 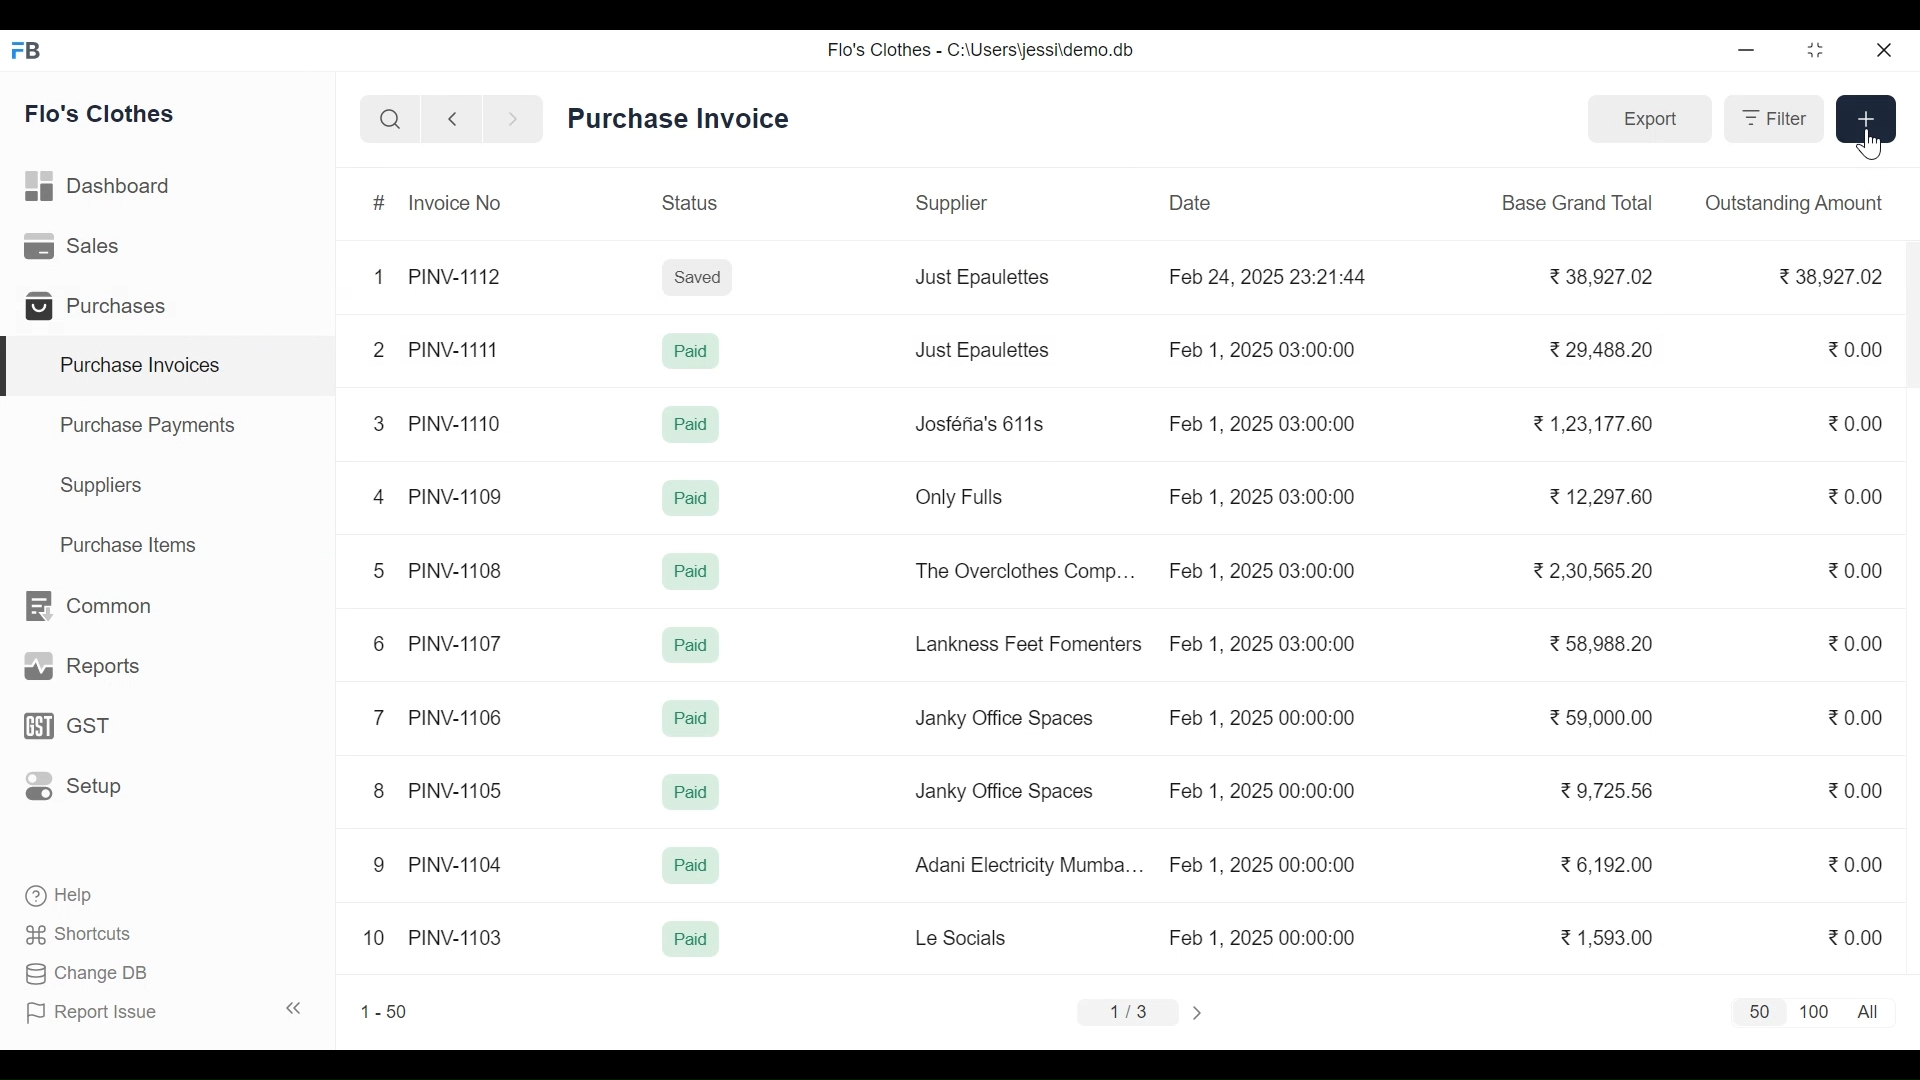 What do you see at coordinates (456, 787) in the screenshot?
I see `PINV-1105` at bounding box center [456, 787].